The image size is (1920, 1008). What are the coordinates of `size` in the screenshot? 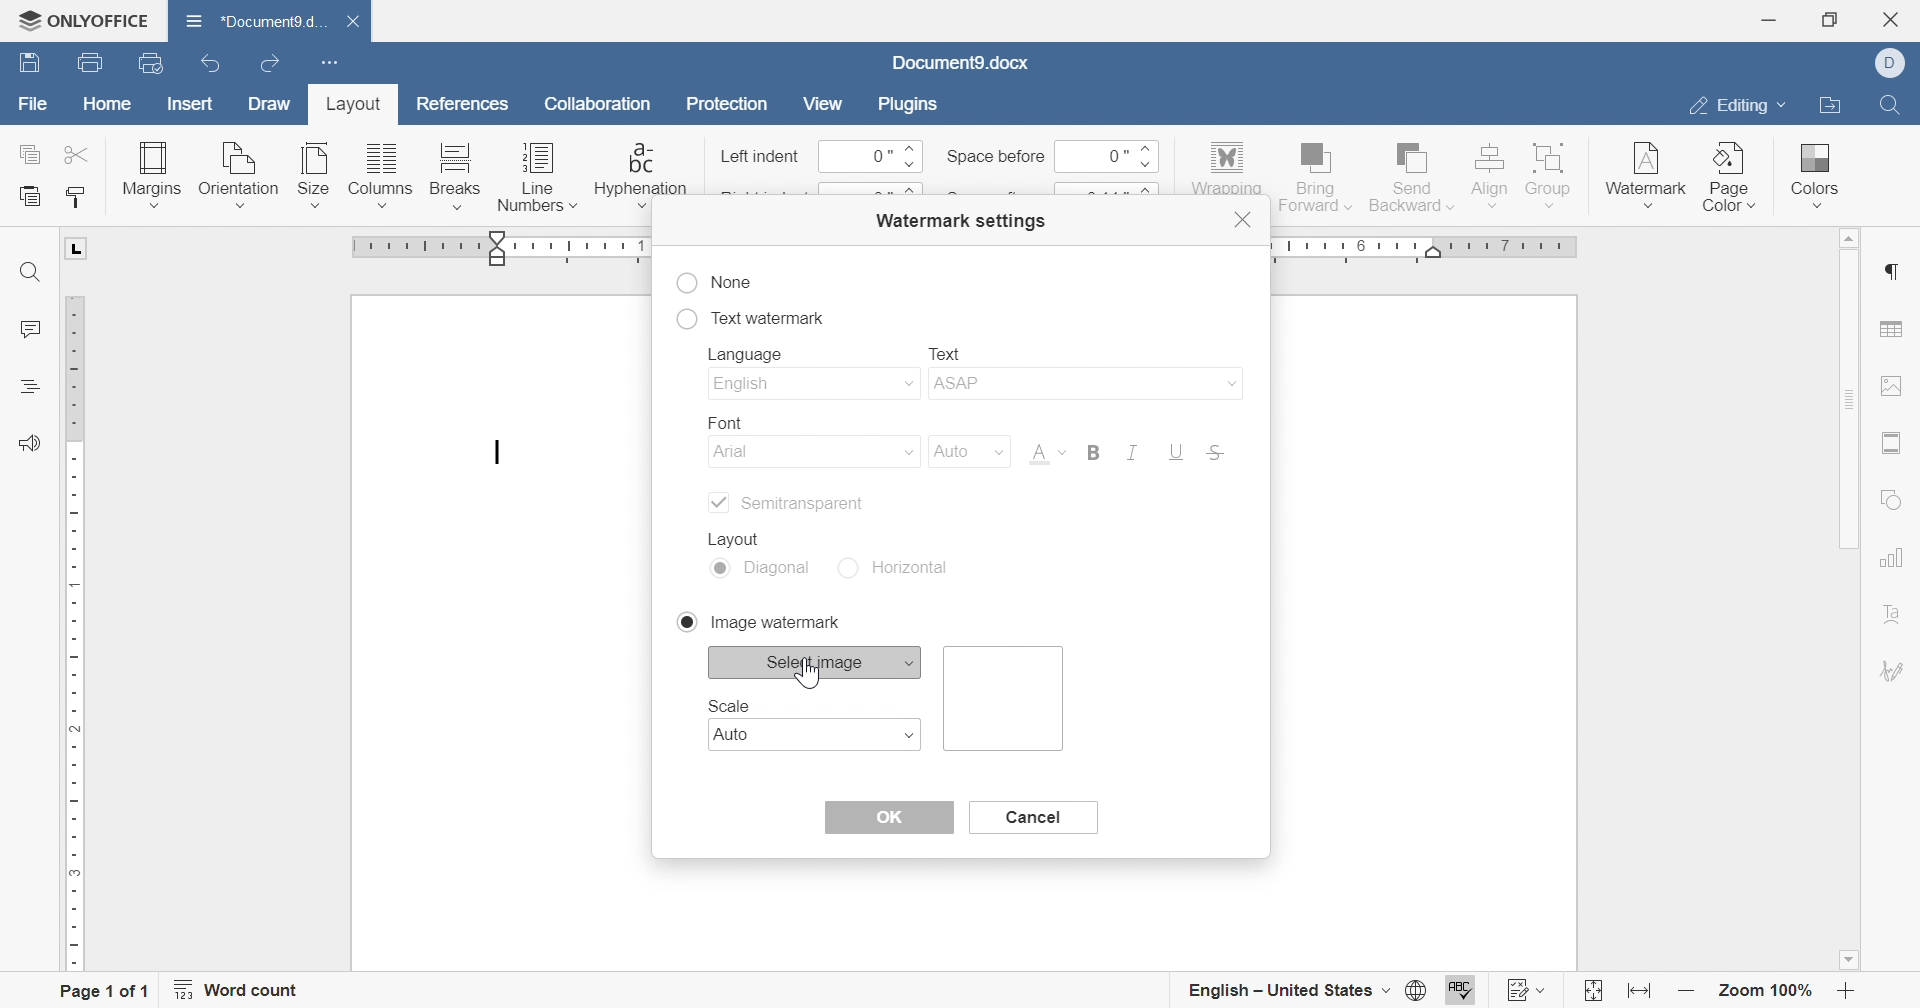 It's located at (313, 175).